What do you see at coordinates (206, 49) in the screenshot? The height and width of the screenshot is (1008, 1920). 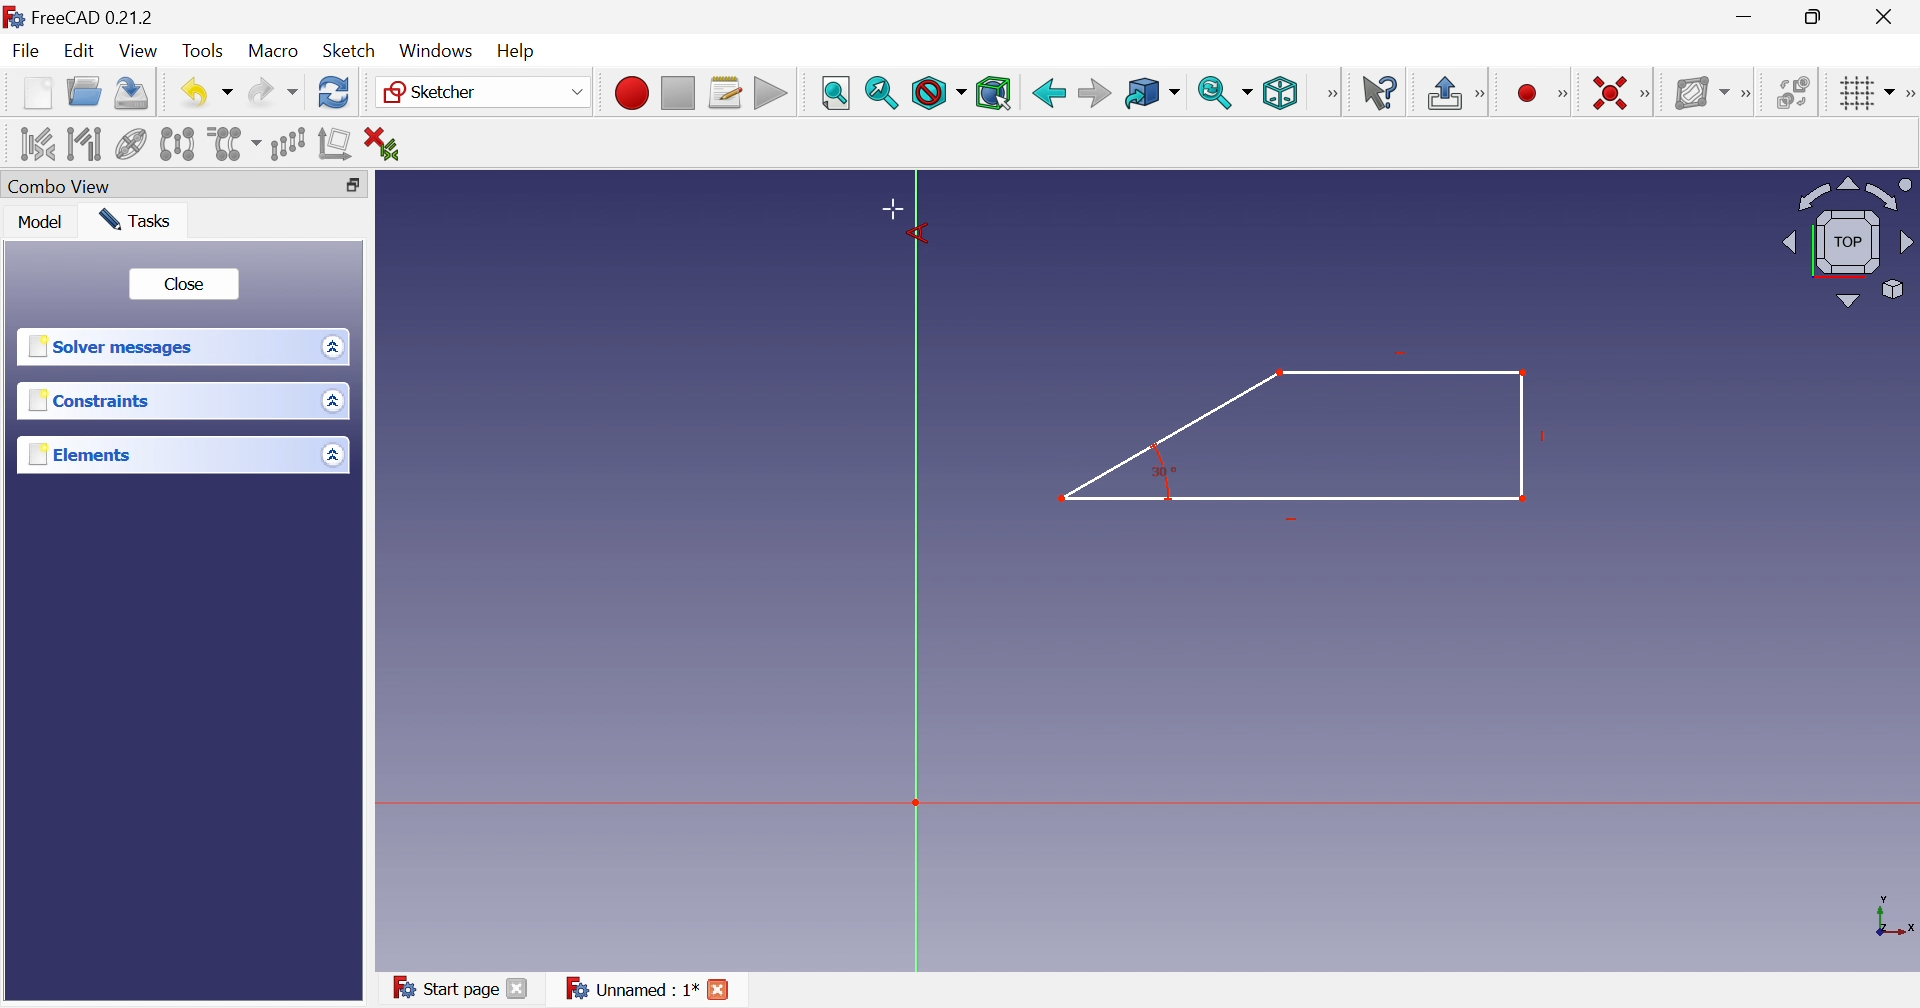 I see `Tools` at bounding box center [206, 49].